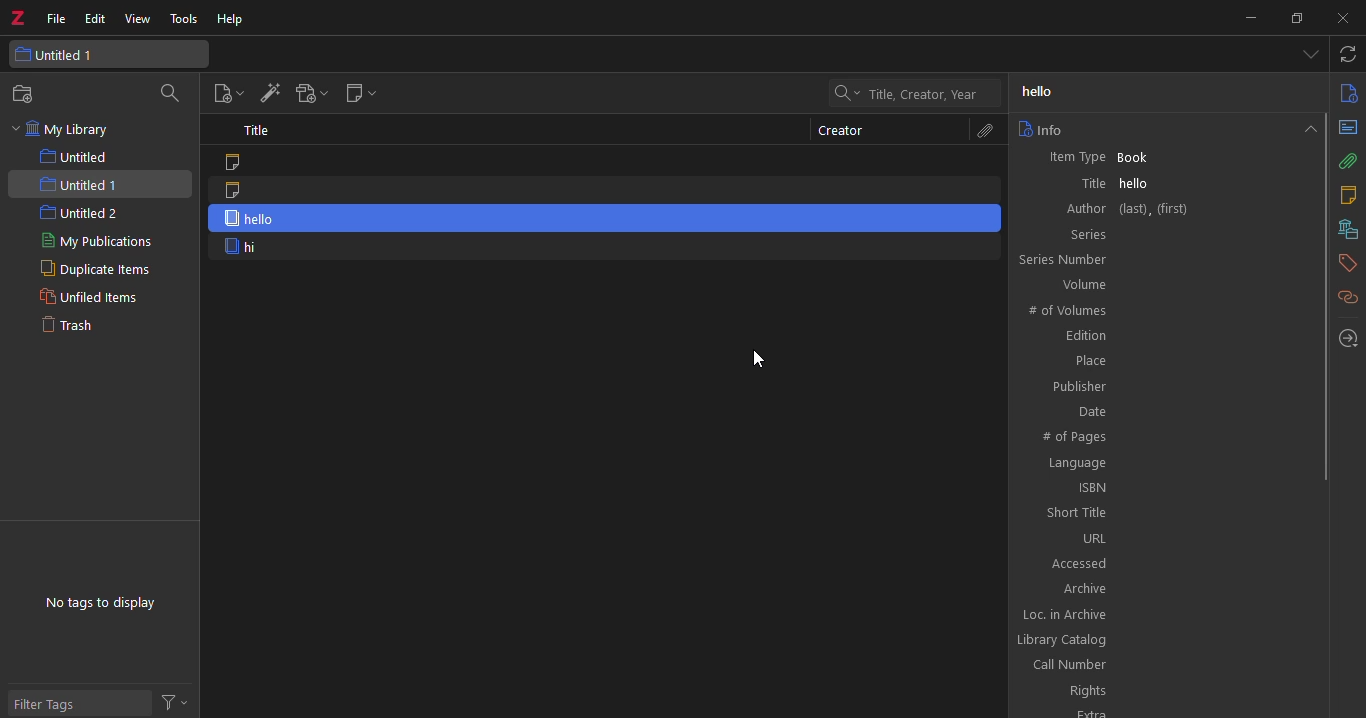  I want to click on untitled 2, so click(79, 214).